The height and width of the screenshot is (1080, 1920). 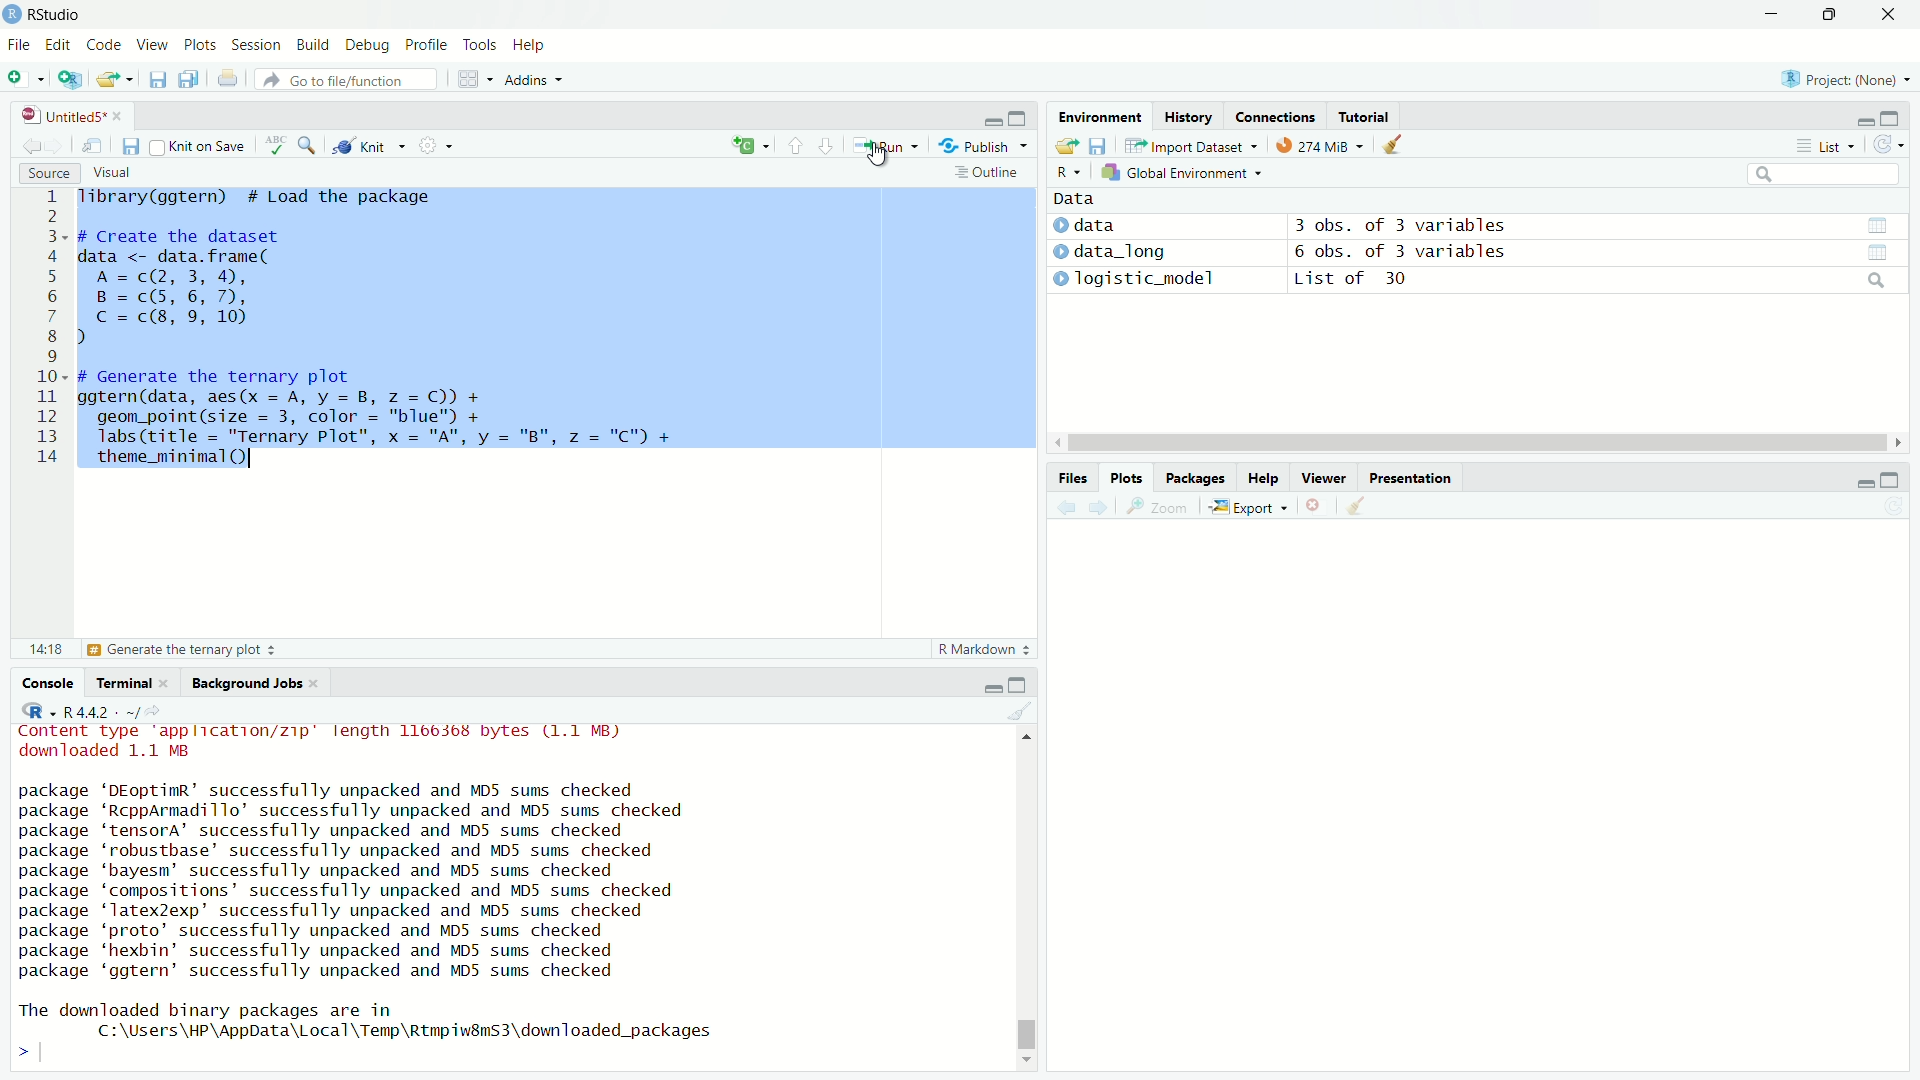 What do you see at coordinates (59, 43) in the screenshot?
I see `Edit` at bounding box center [59, 43].